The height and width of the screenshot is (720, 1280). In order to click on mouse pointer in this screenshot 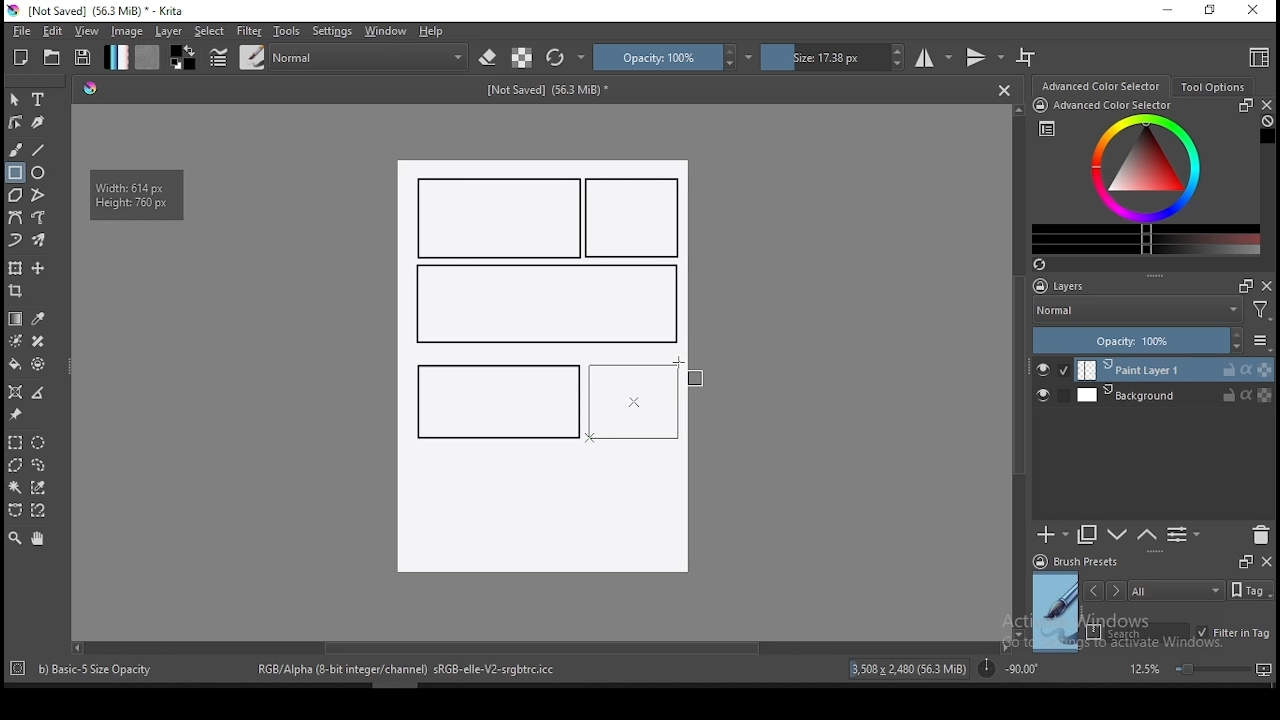, I will do `click(680, 364)`.